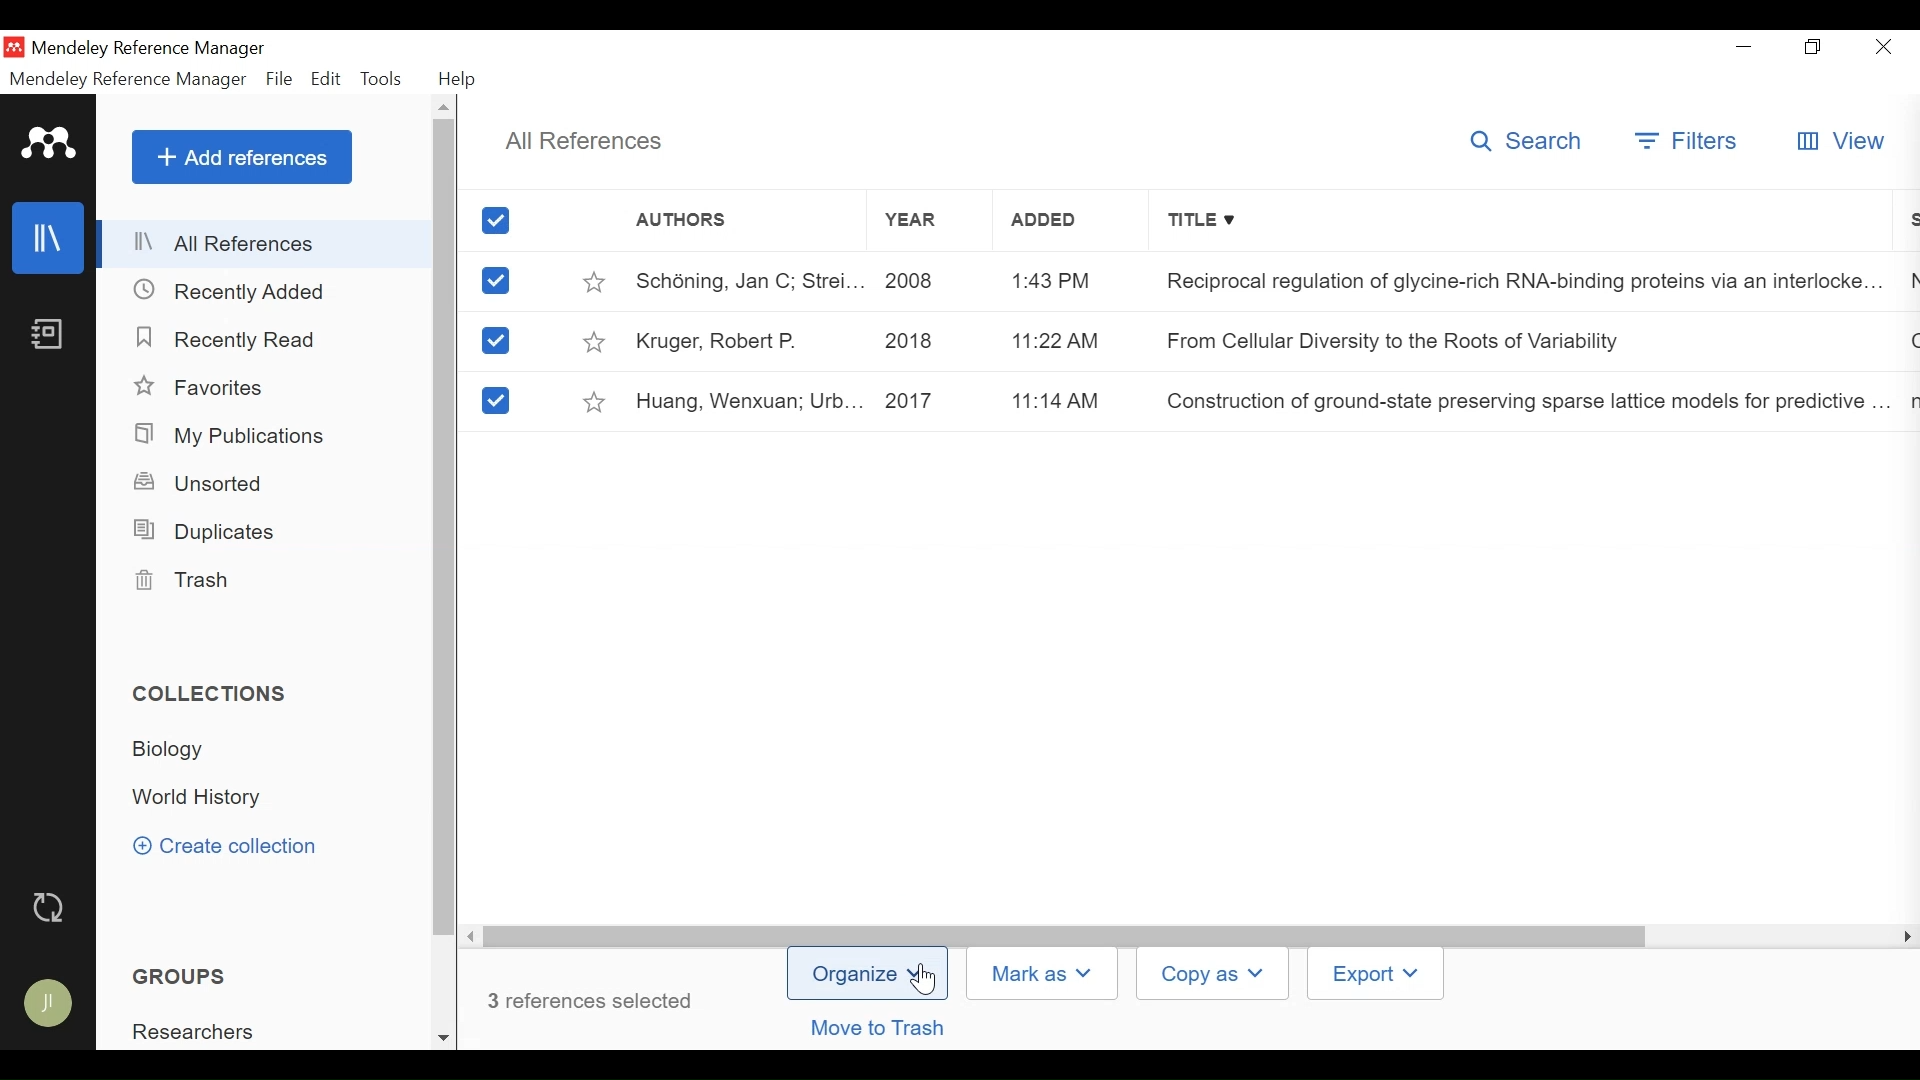  What do you see at coordinates (443, 108) in the screenshot?
I see `Scroll up` at bounding box center [443, 108].